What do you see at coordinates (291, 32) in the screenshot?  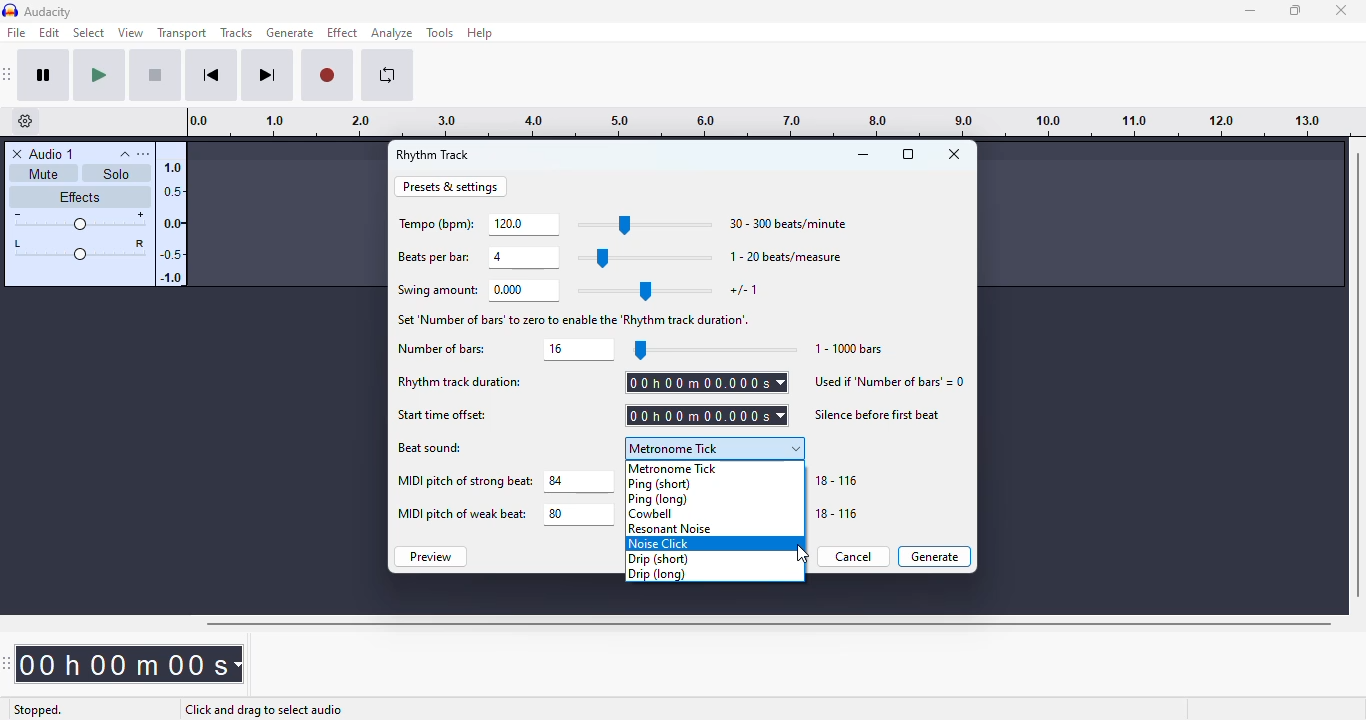 I see `generate` at bounding box center [291, 32].